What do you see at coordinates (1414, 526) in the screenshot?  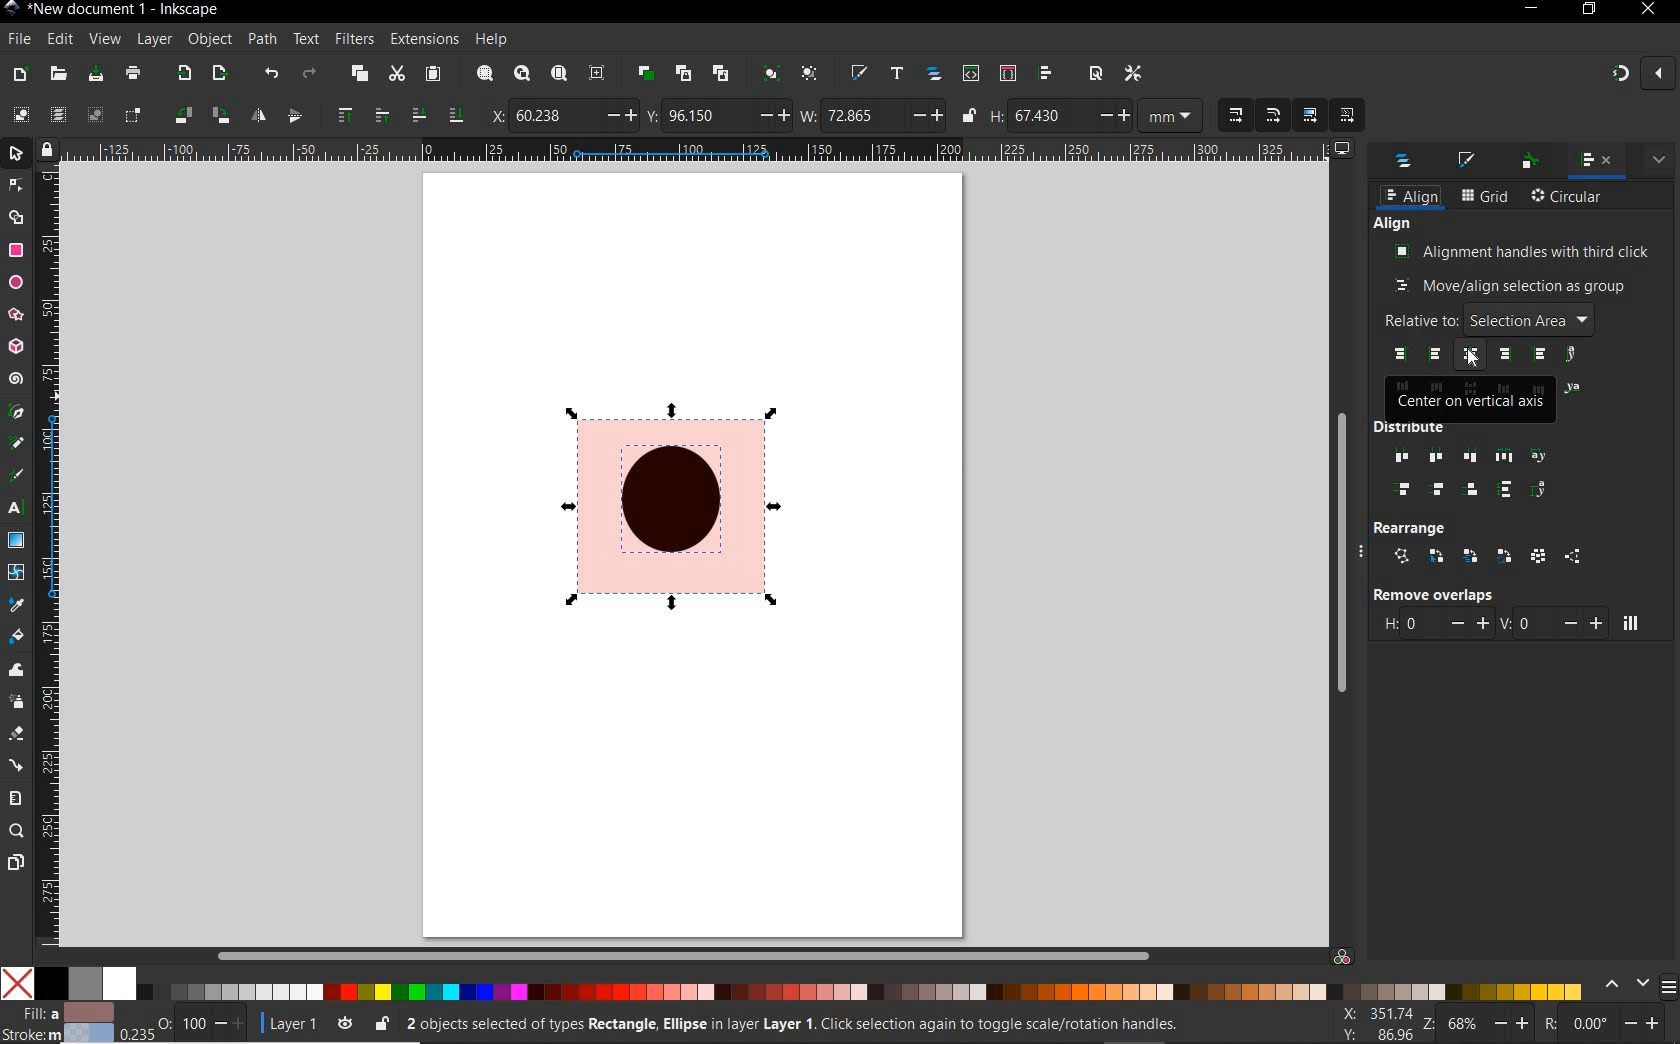 I see `rearrange` at bounding box center [1414, 526].